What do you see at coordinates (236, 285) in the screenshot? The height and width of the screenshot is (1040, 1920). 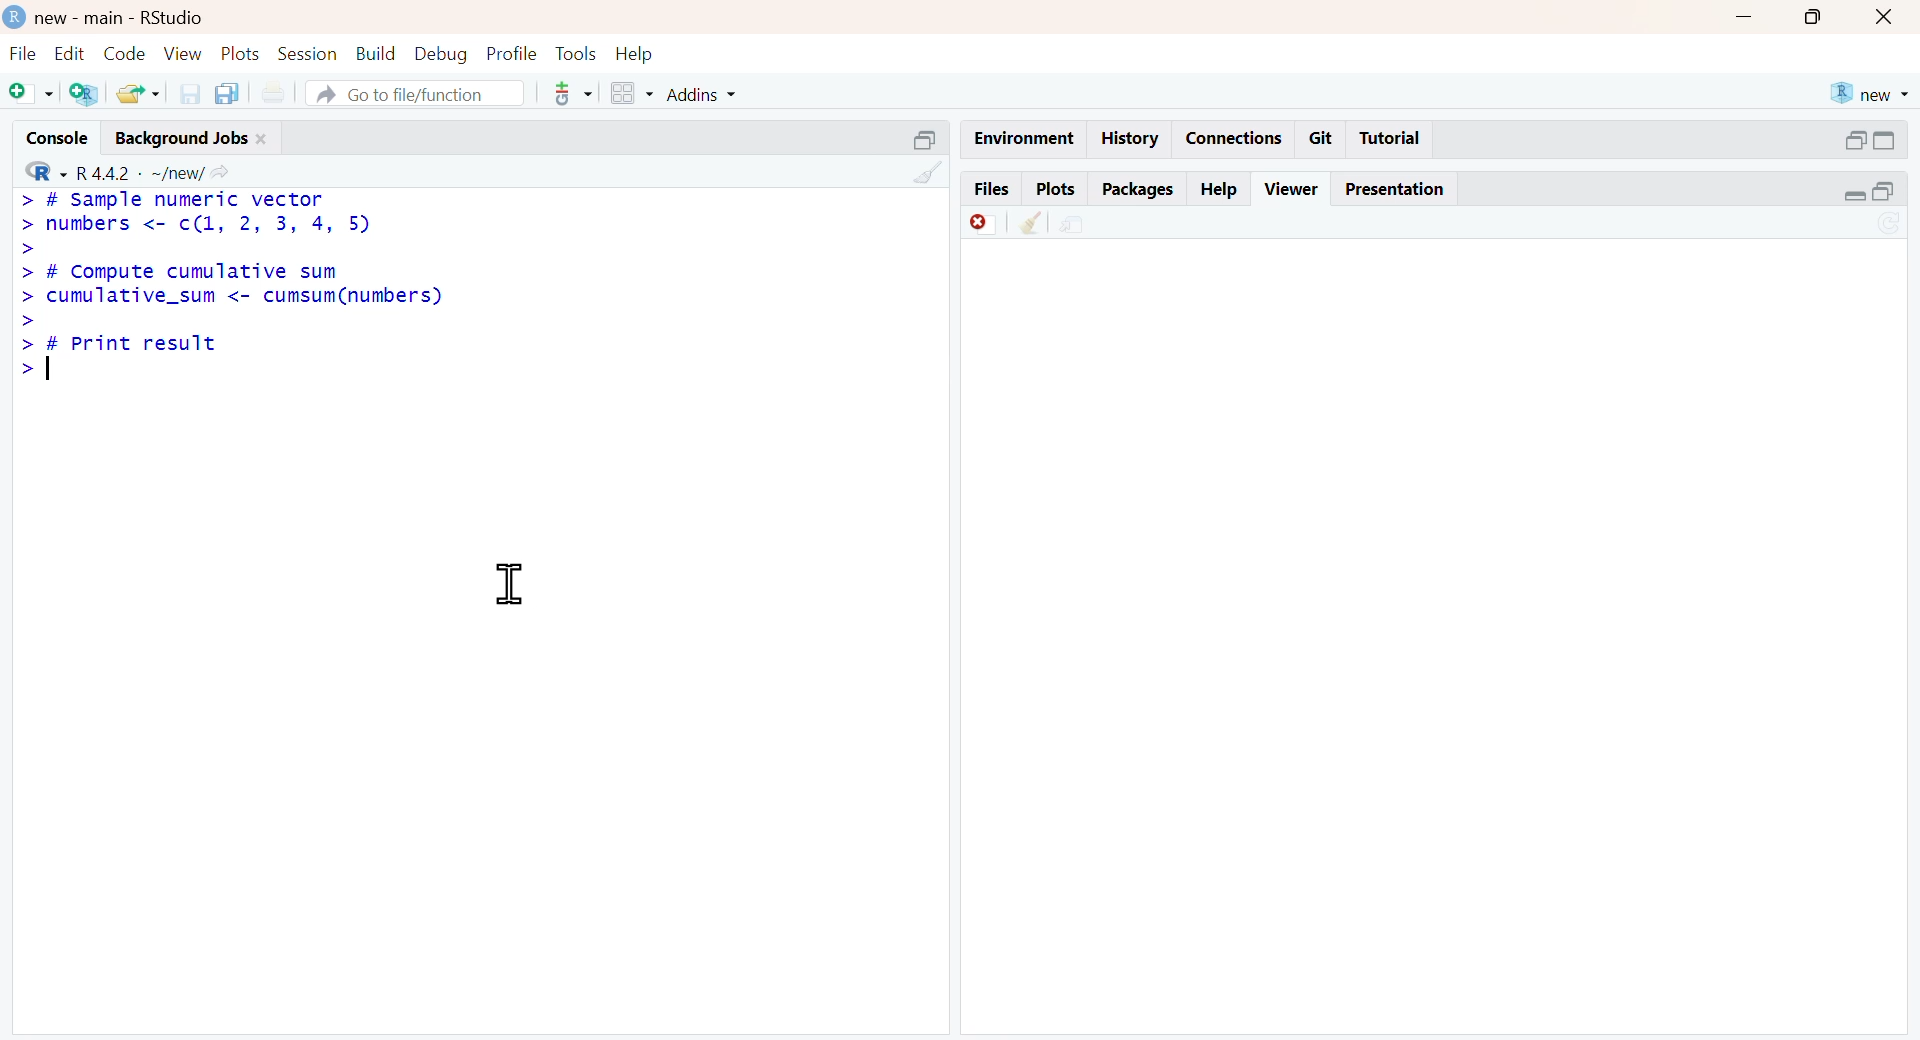 I see `> # Sample numeric vector> numbers <- c(1, 2, 3, 4, 5)>> # Compute cumulative sum> cumulative_sum <- cumsum(numbers)>> # Print result>` at bounding box center [236, 285].